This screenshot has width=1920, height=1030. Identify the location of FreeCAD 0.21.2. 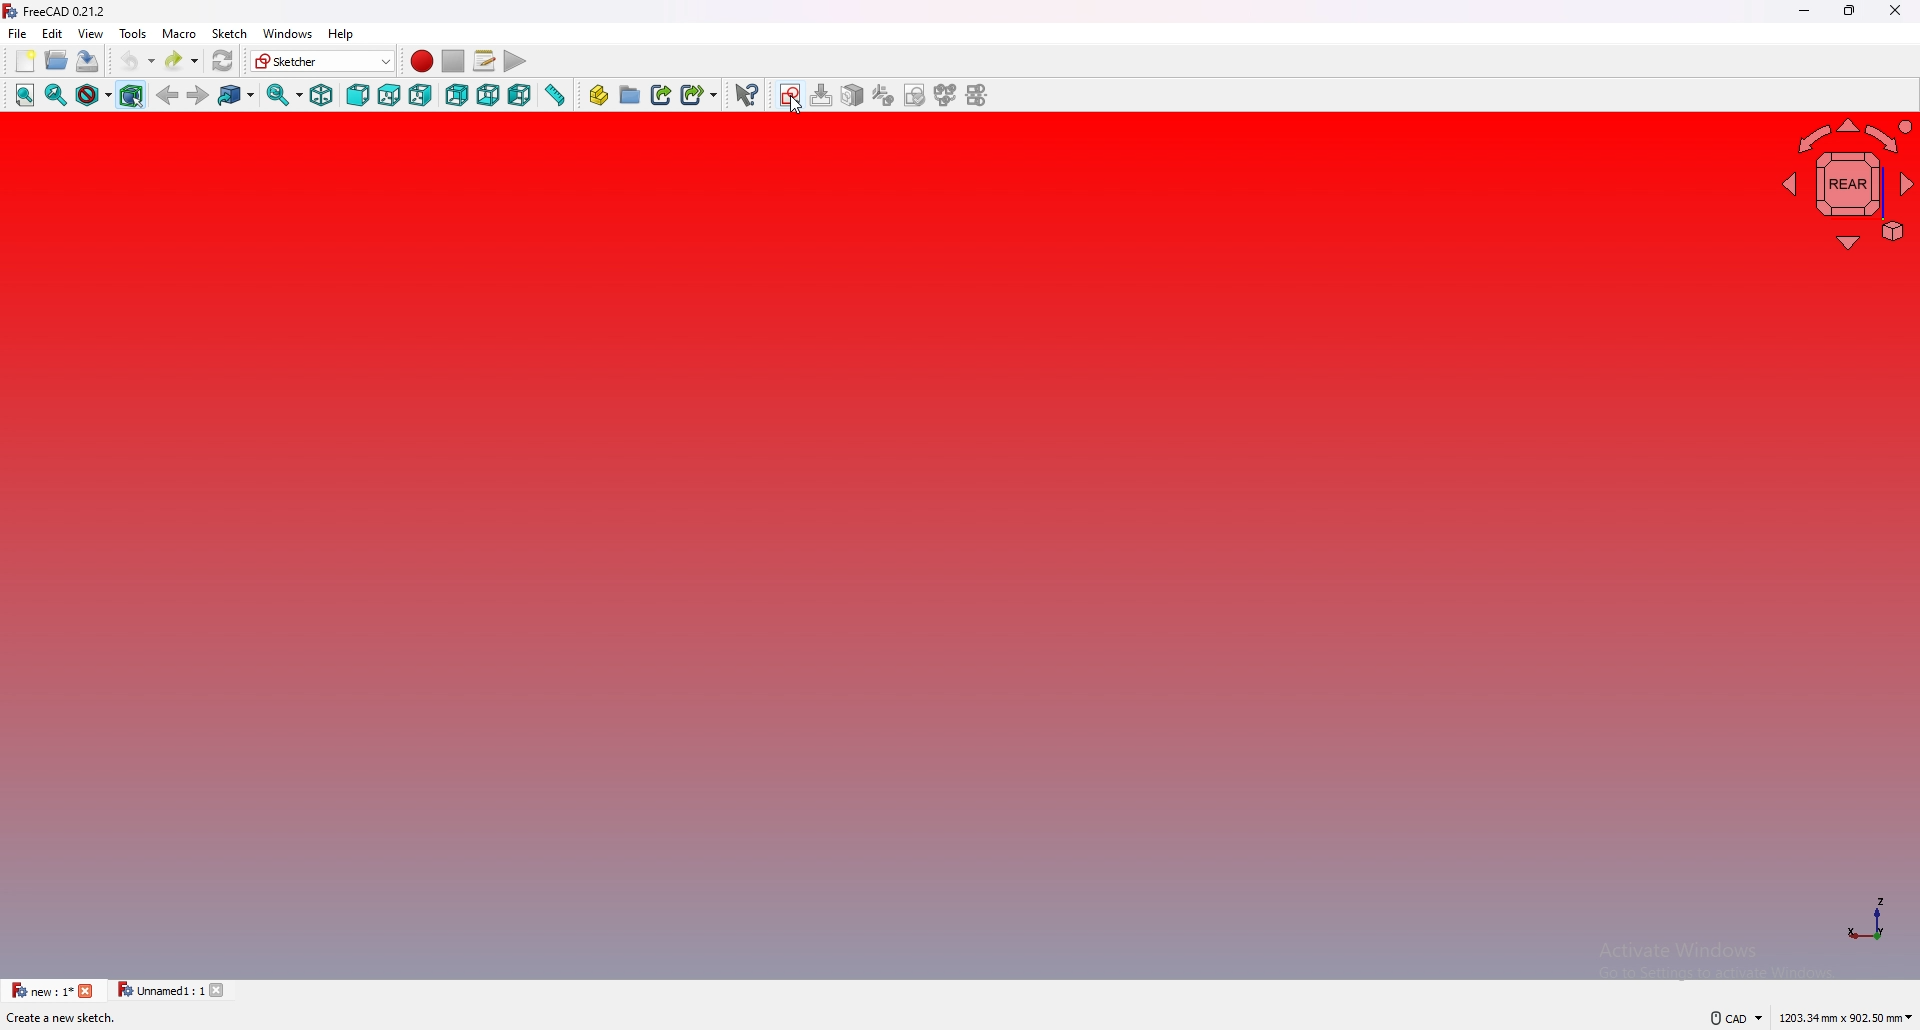
(57, 11).